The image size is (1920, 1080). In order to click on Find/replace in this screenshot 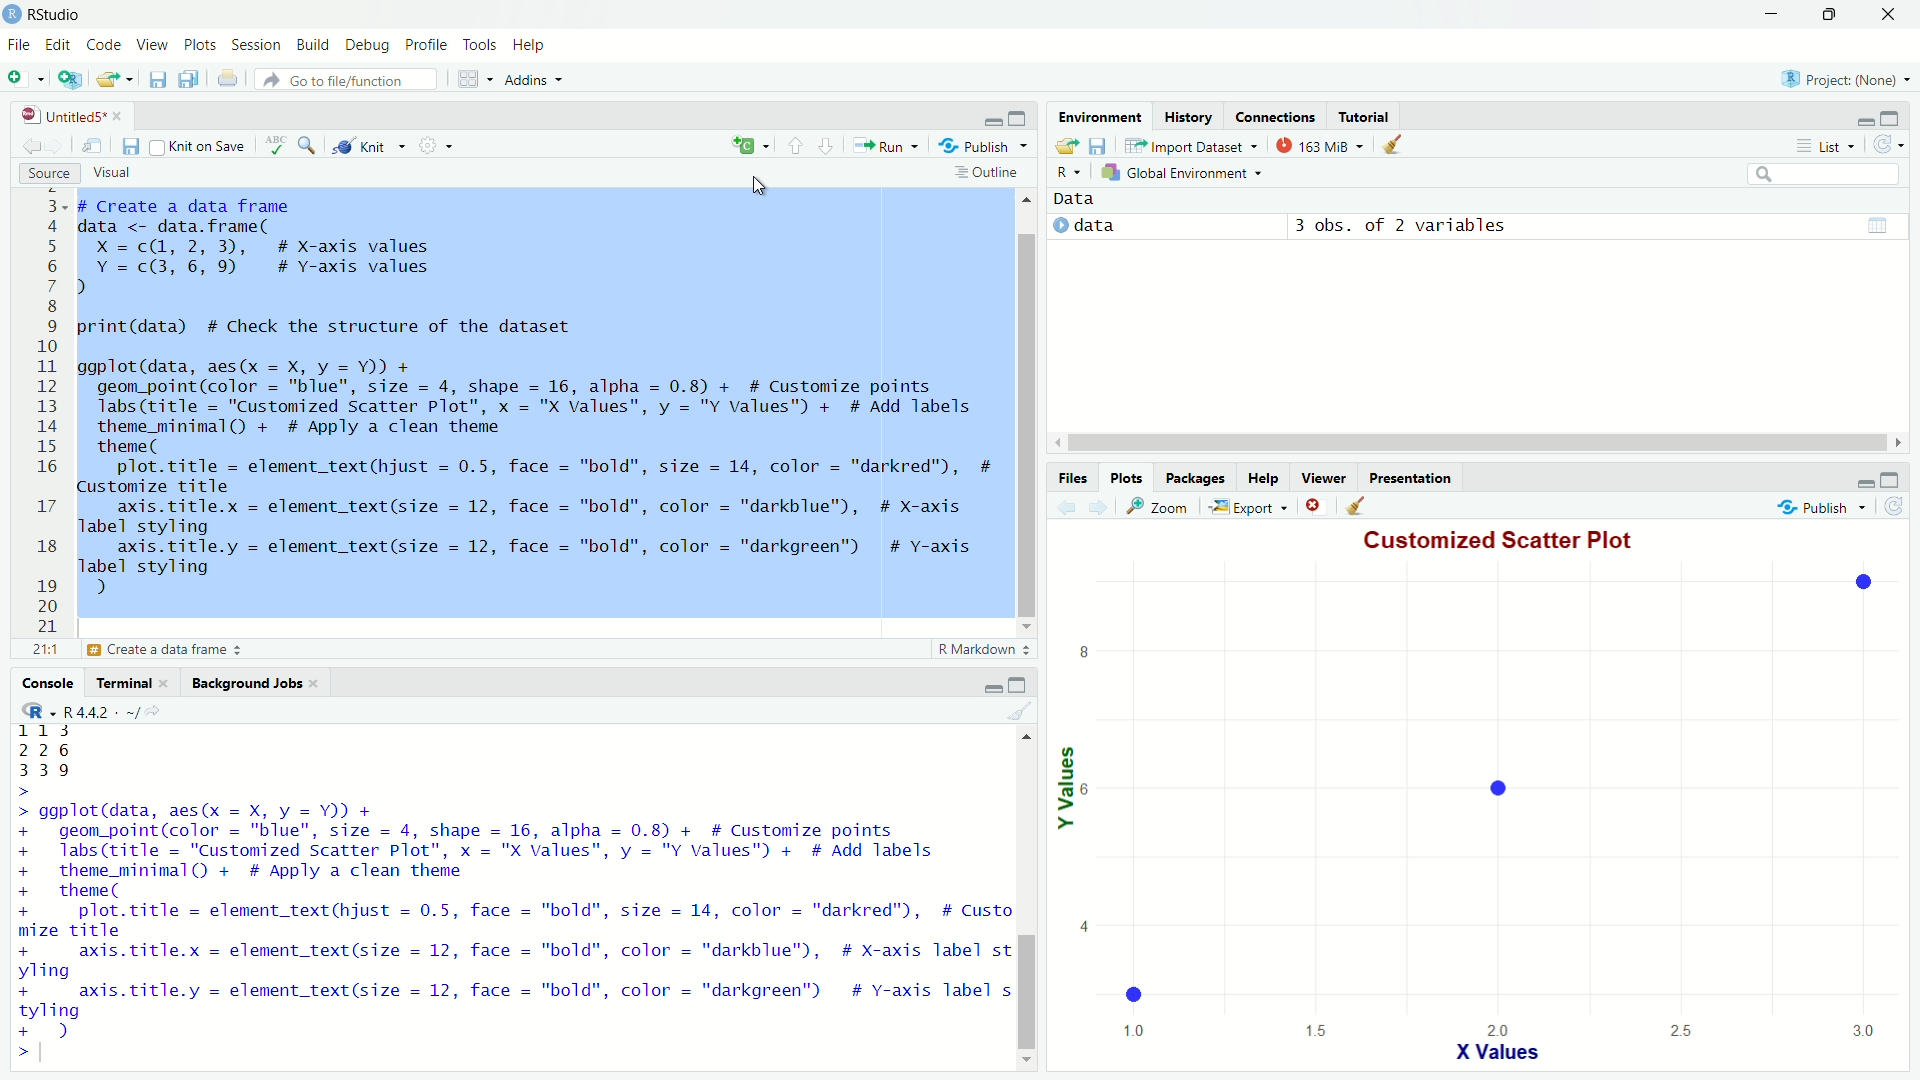, I will do `click(310, 148)`.